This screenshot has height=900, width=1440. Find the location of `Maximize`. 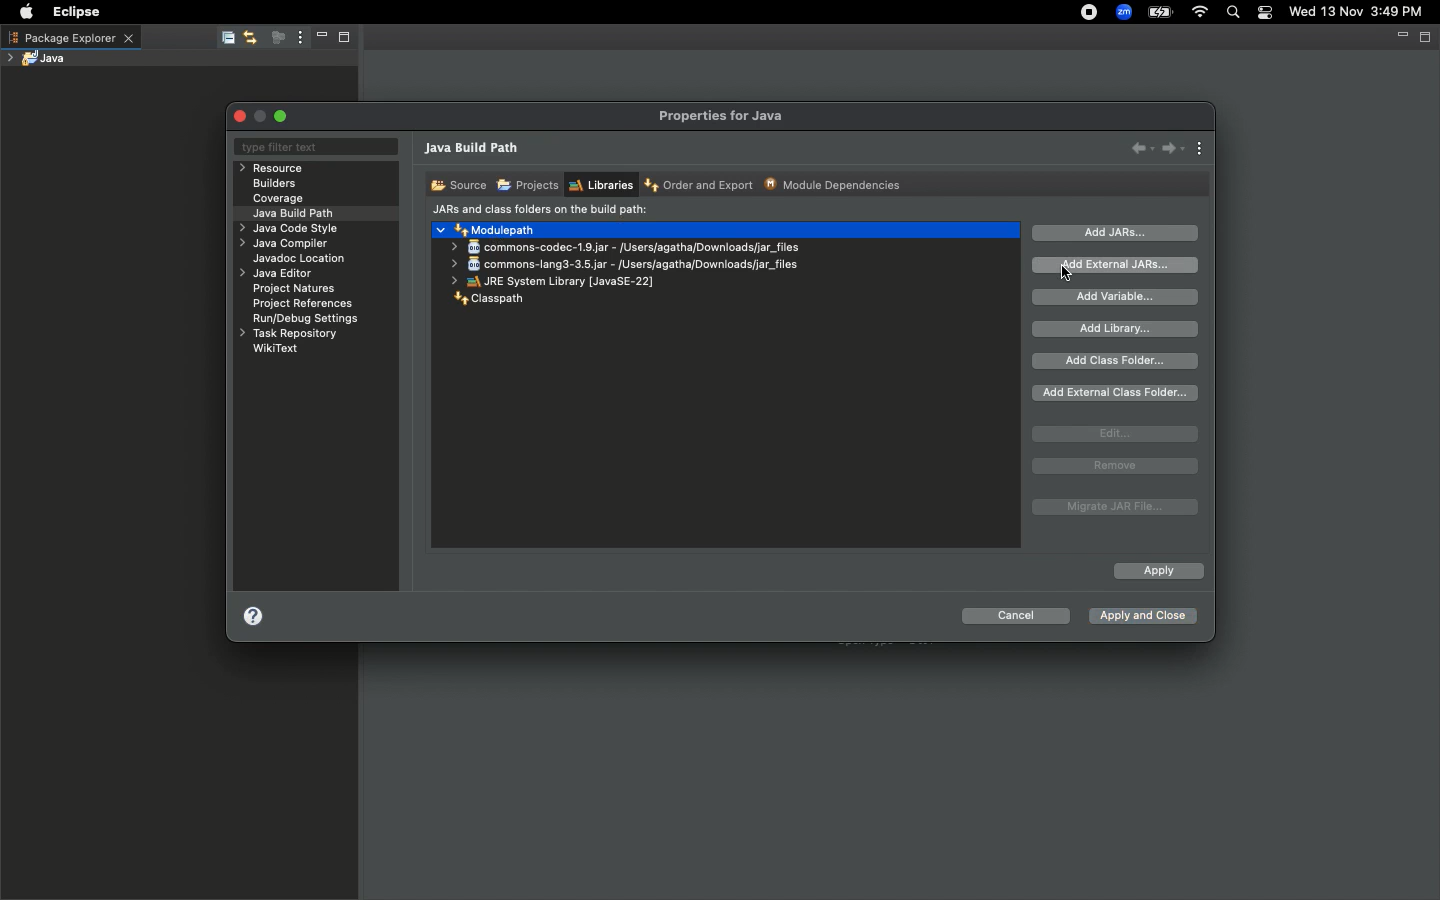

Maximize is located at coordinates (350, 39).